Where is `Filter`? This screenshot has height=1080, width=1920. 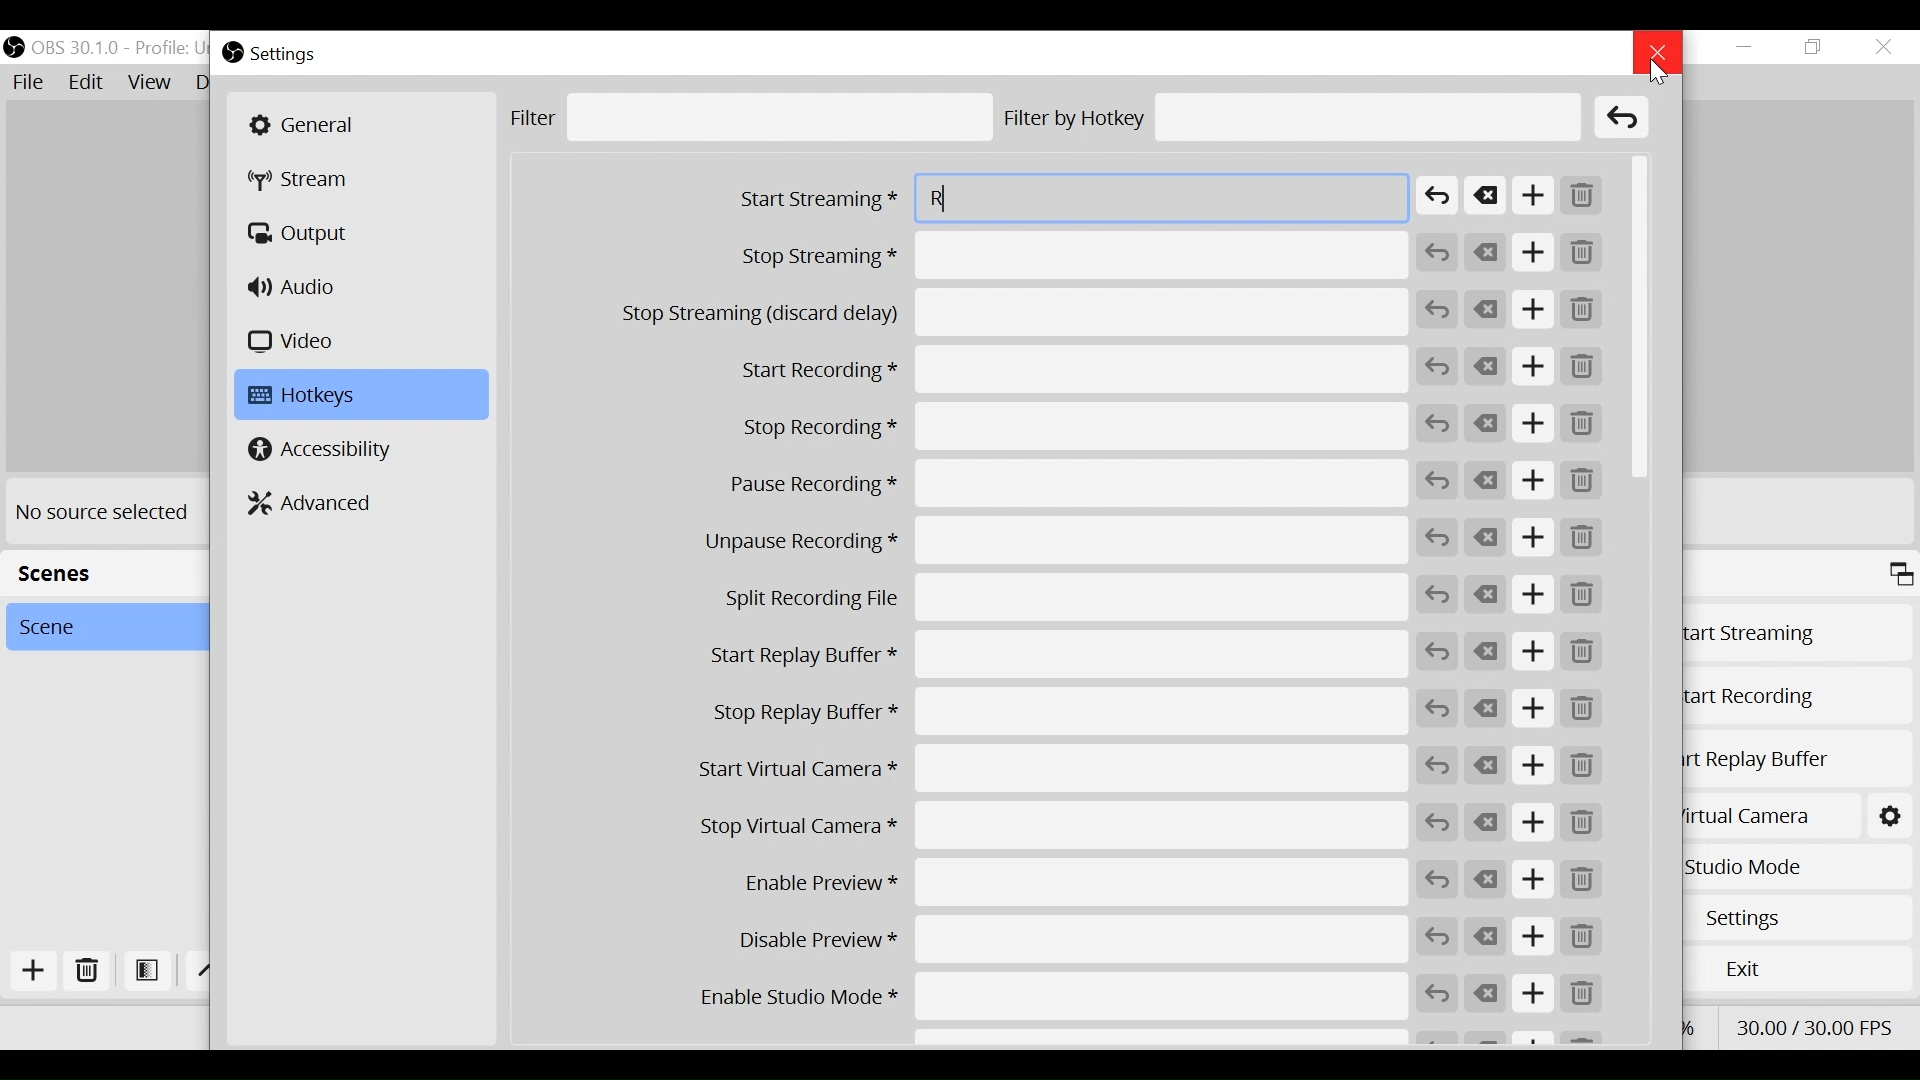
Filter is located at coordinates (751, 118).